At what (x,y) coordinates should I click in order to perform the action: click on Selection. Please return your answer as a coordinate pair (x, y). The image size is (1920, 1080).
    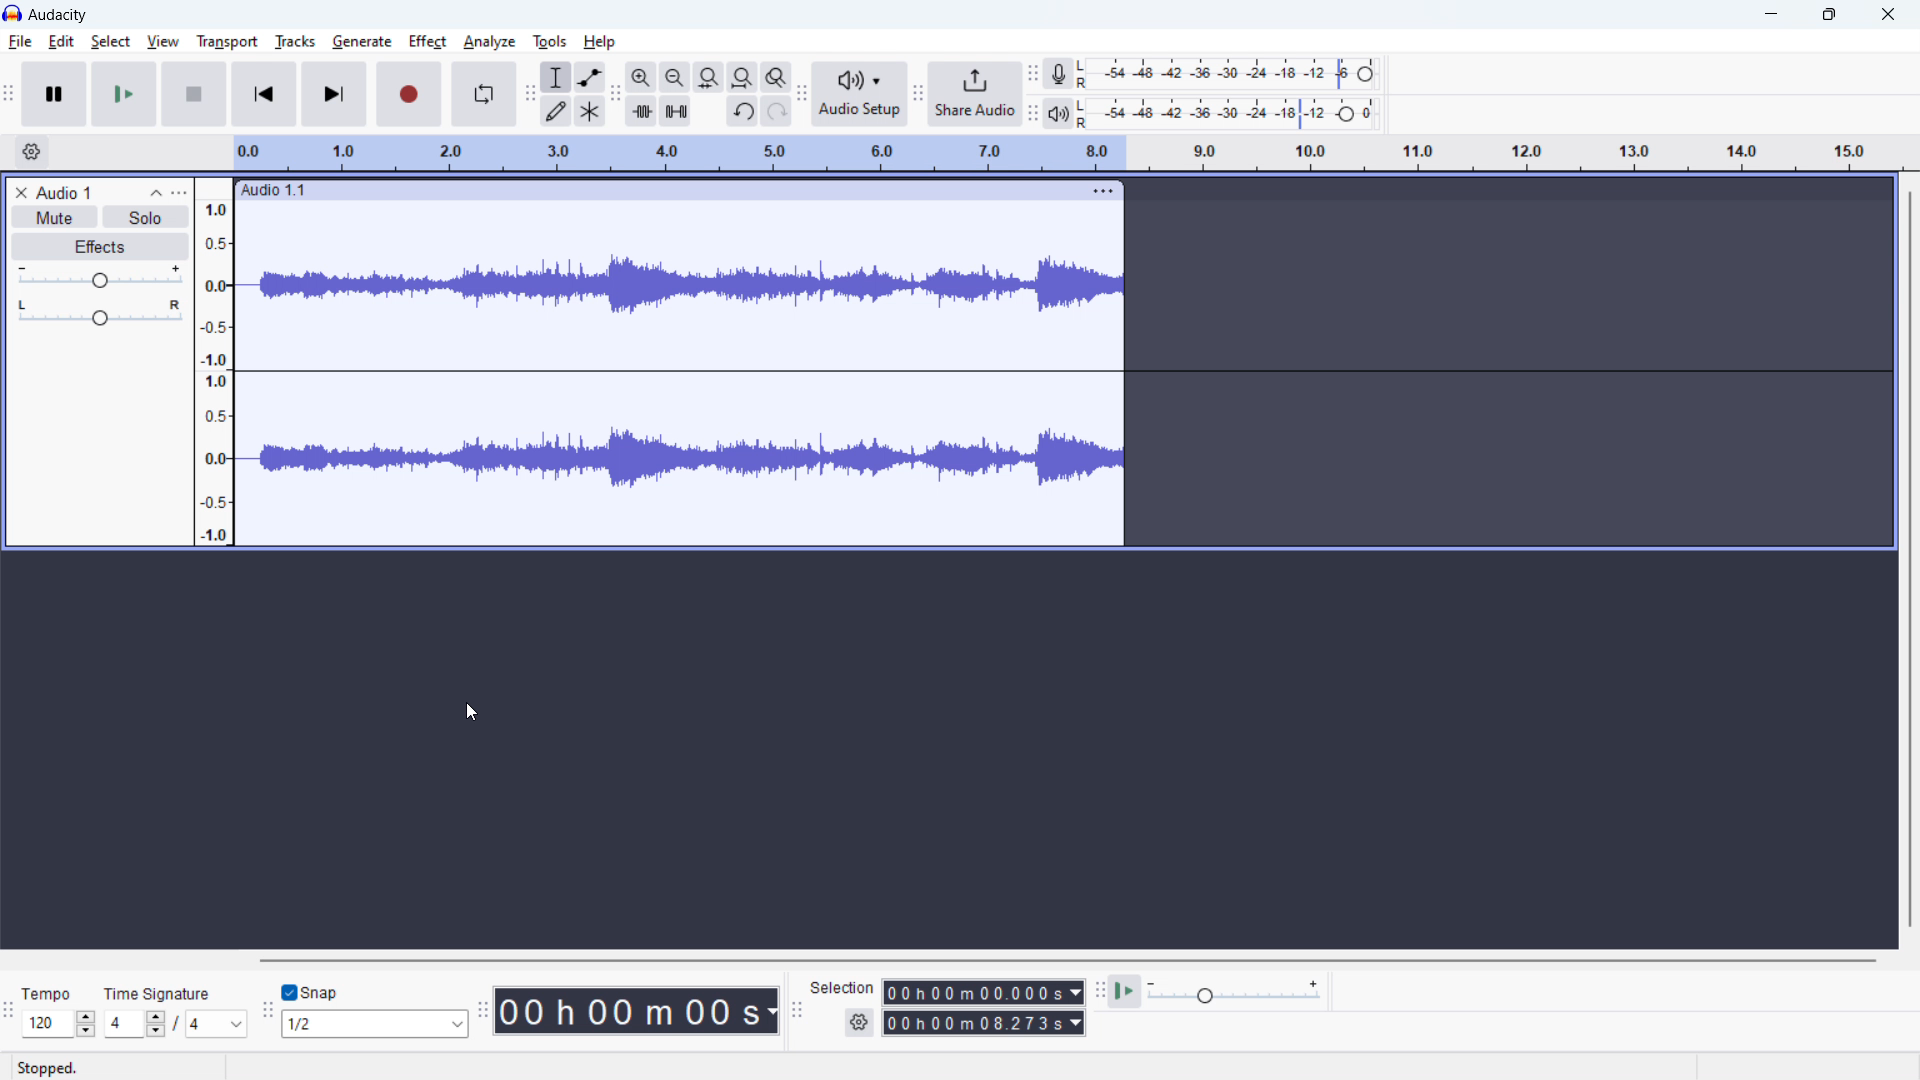
    Looking at the image, I should click on (842, 987).